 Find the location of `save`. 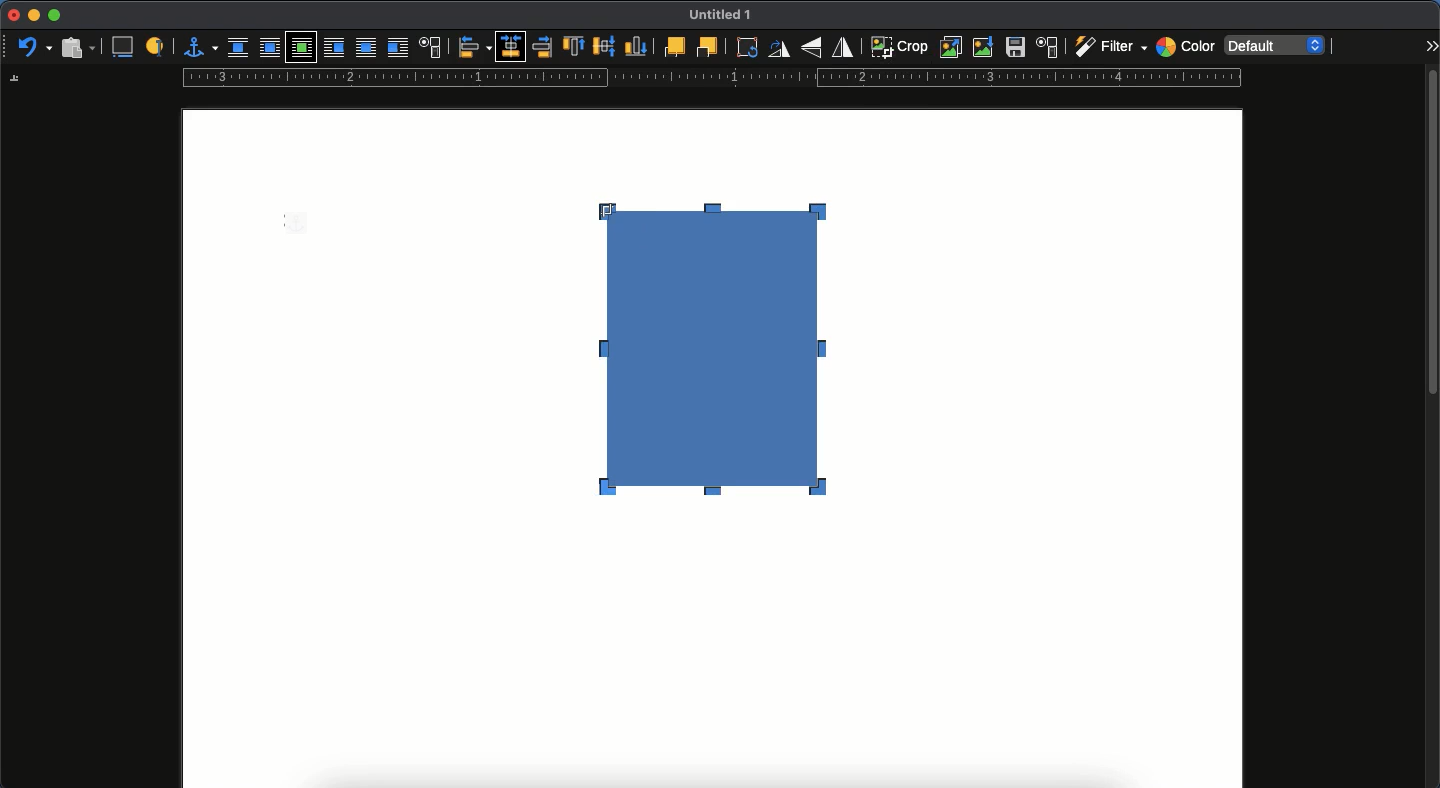

save is located at coordinates (1016, 50).